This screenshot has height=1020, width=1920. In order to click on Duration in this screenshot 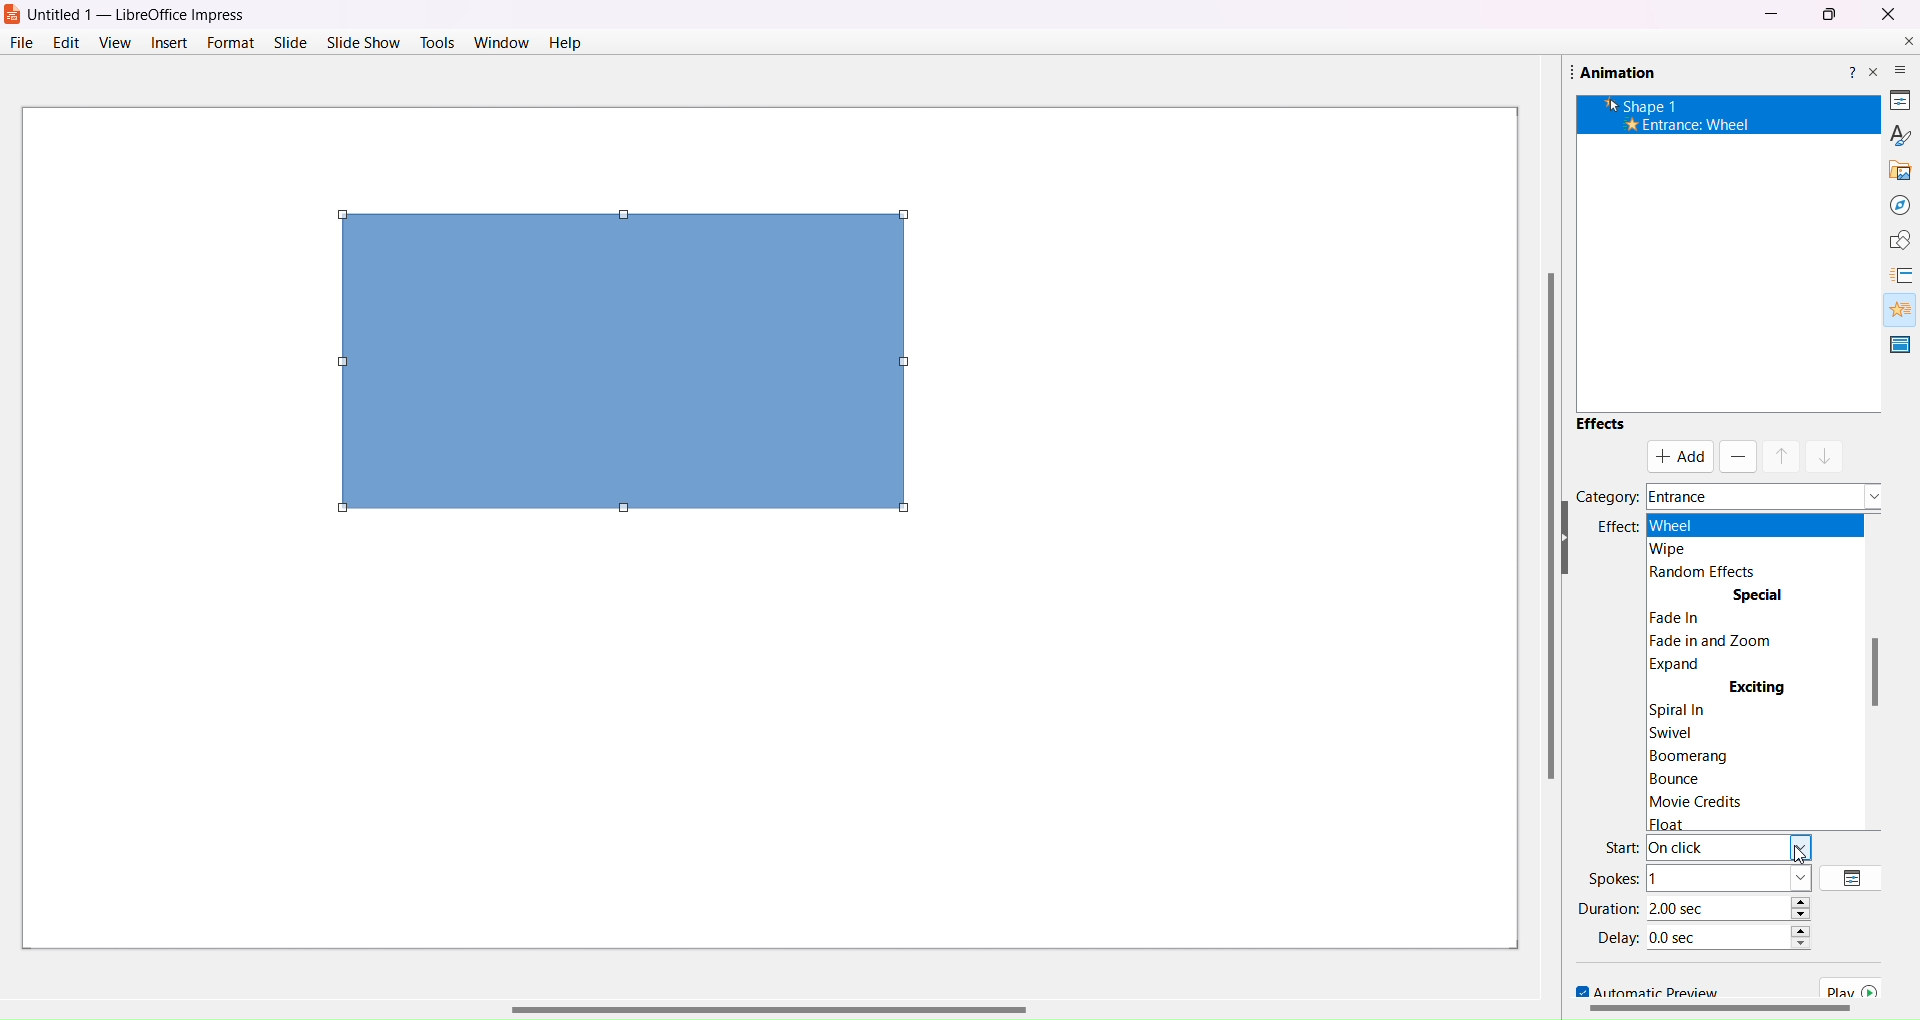, I will do `click(1607, 907)`.